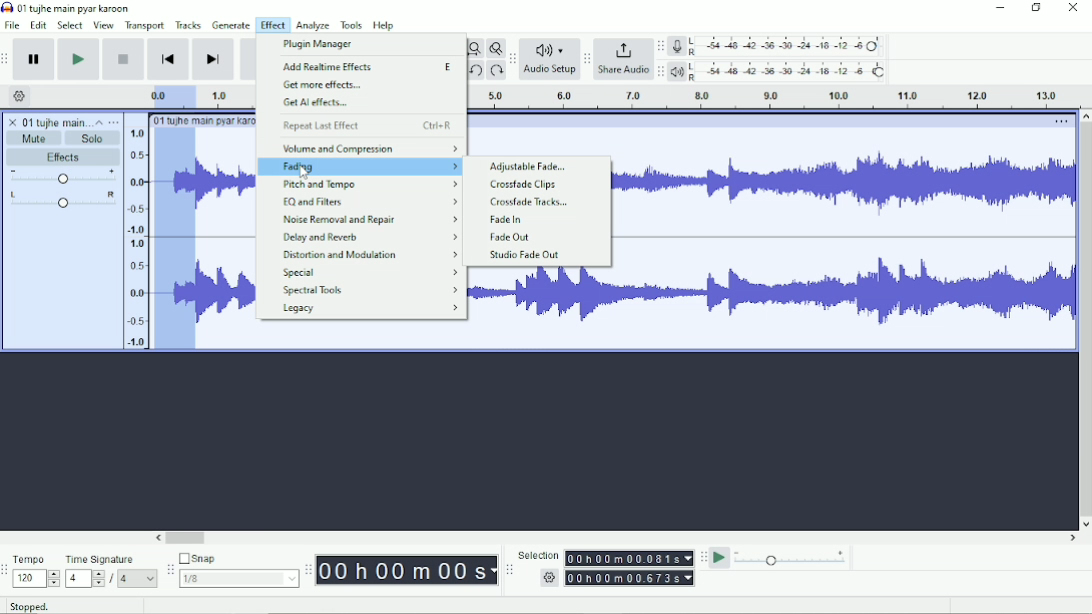  What do you see at coordinates (352, 25) in the screenshot?
I see `Tools` at bounding box center [352, 25].